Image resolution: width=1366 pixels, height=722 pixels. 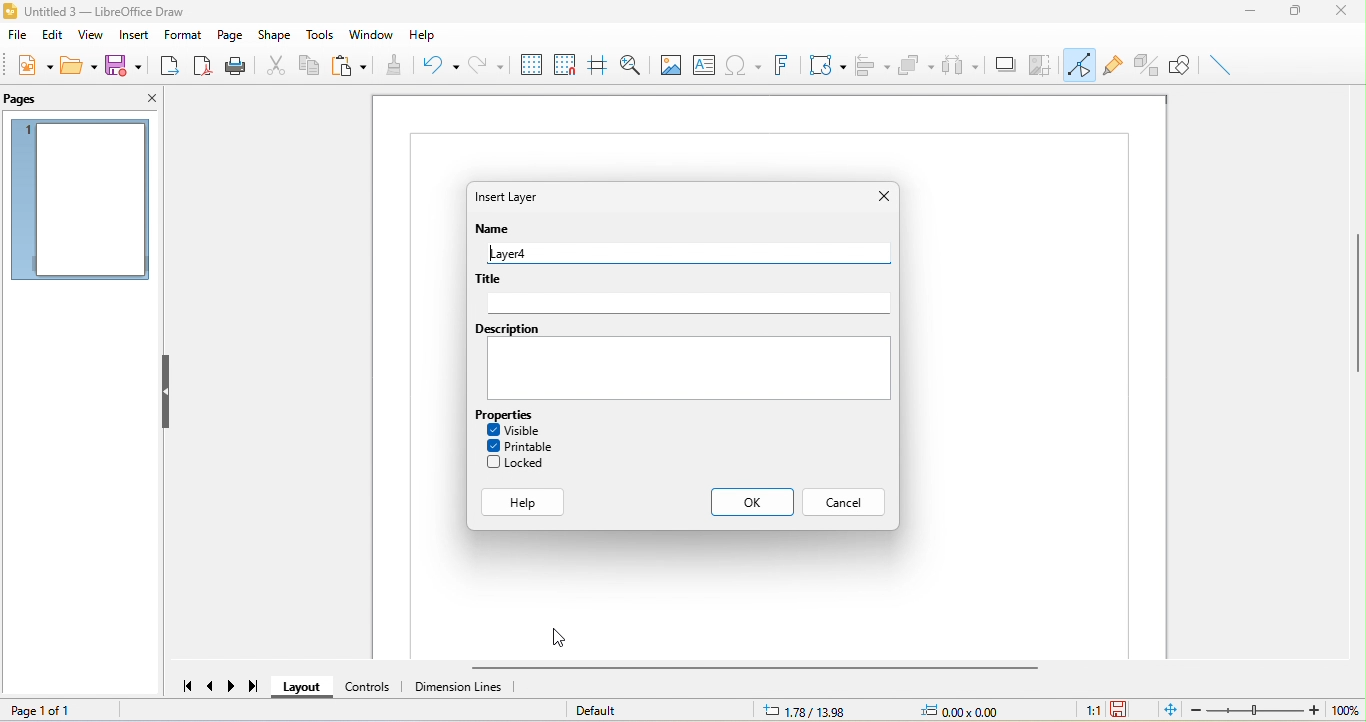 I want to click on tools, so click(x=317, y=35).